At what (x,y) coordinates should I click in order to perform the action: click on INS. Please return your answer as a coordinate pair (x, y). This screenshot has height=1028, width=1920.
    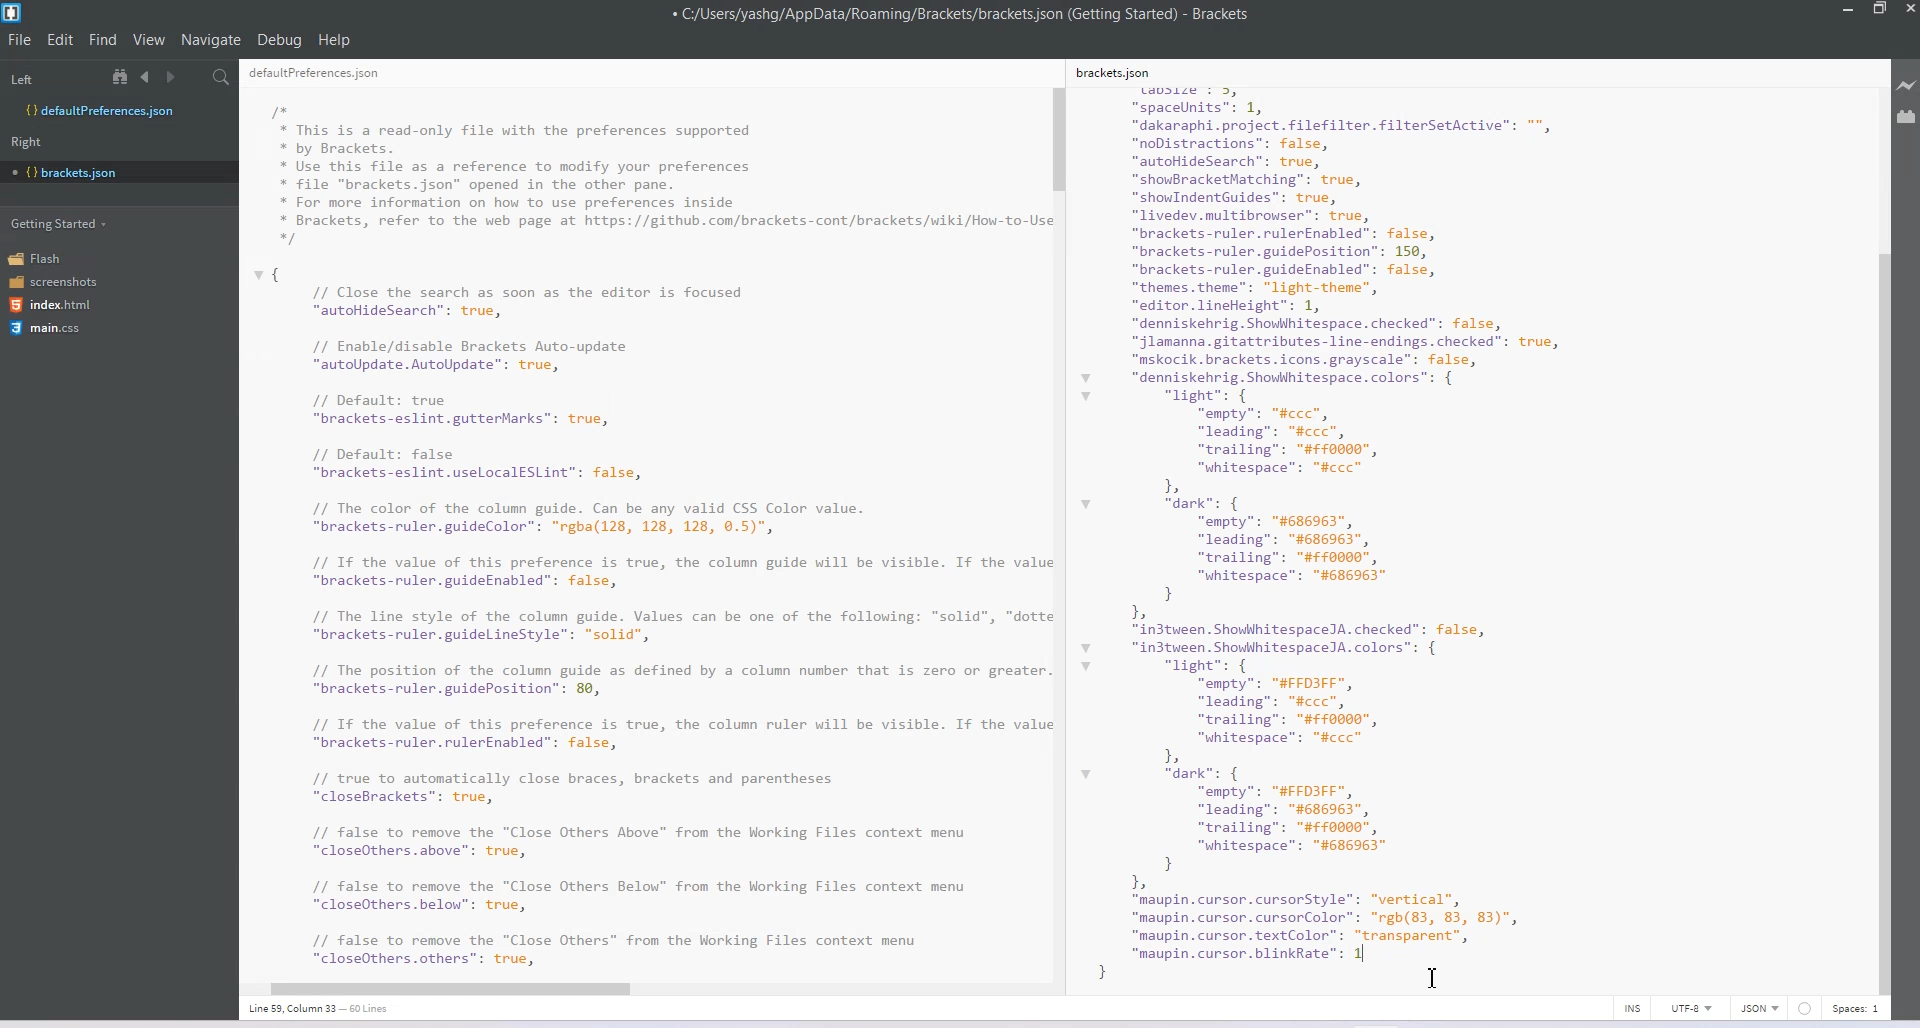
    Looking at the image, I should click on (1632, 1008).